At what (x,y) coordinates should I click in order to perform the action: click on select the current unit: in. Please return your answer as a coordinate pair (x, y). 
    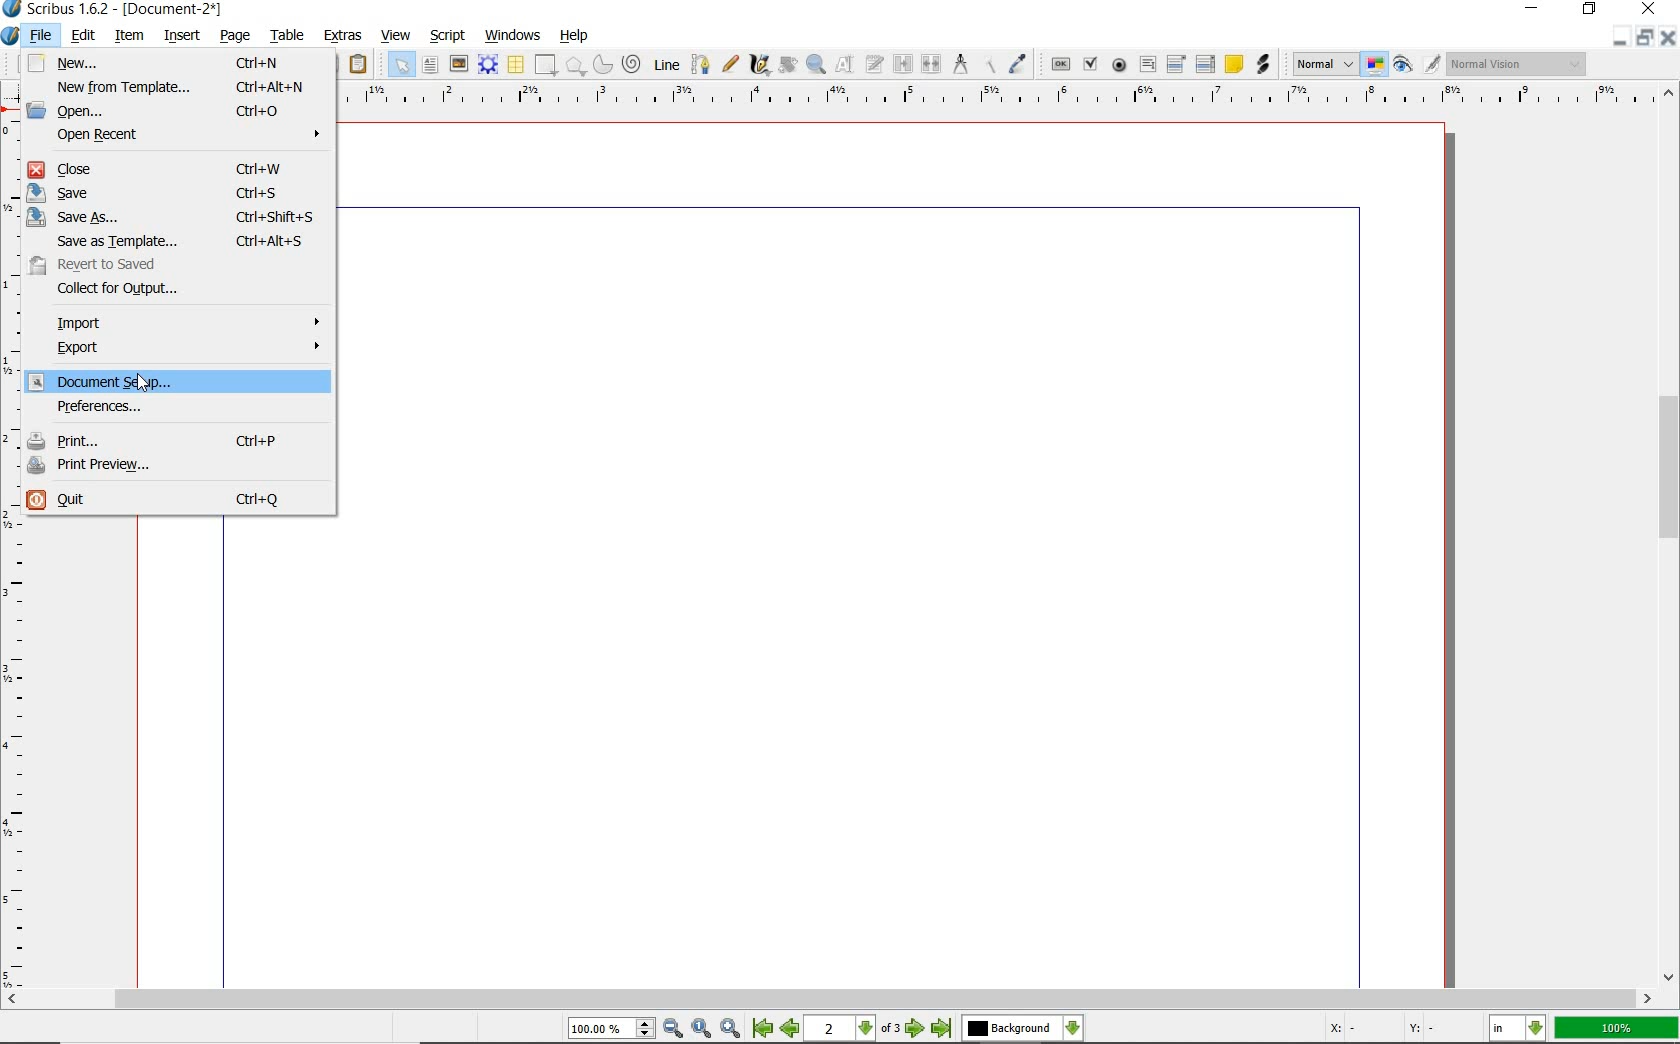
    Looking at the image, I should click on (1519, 1030).